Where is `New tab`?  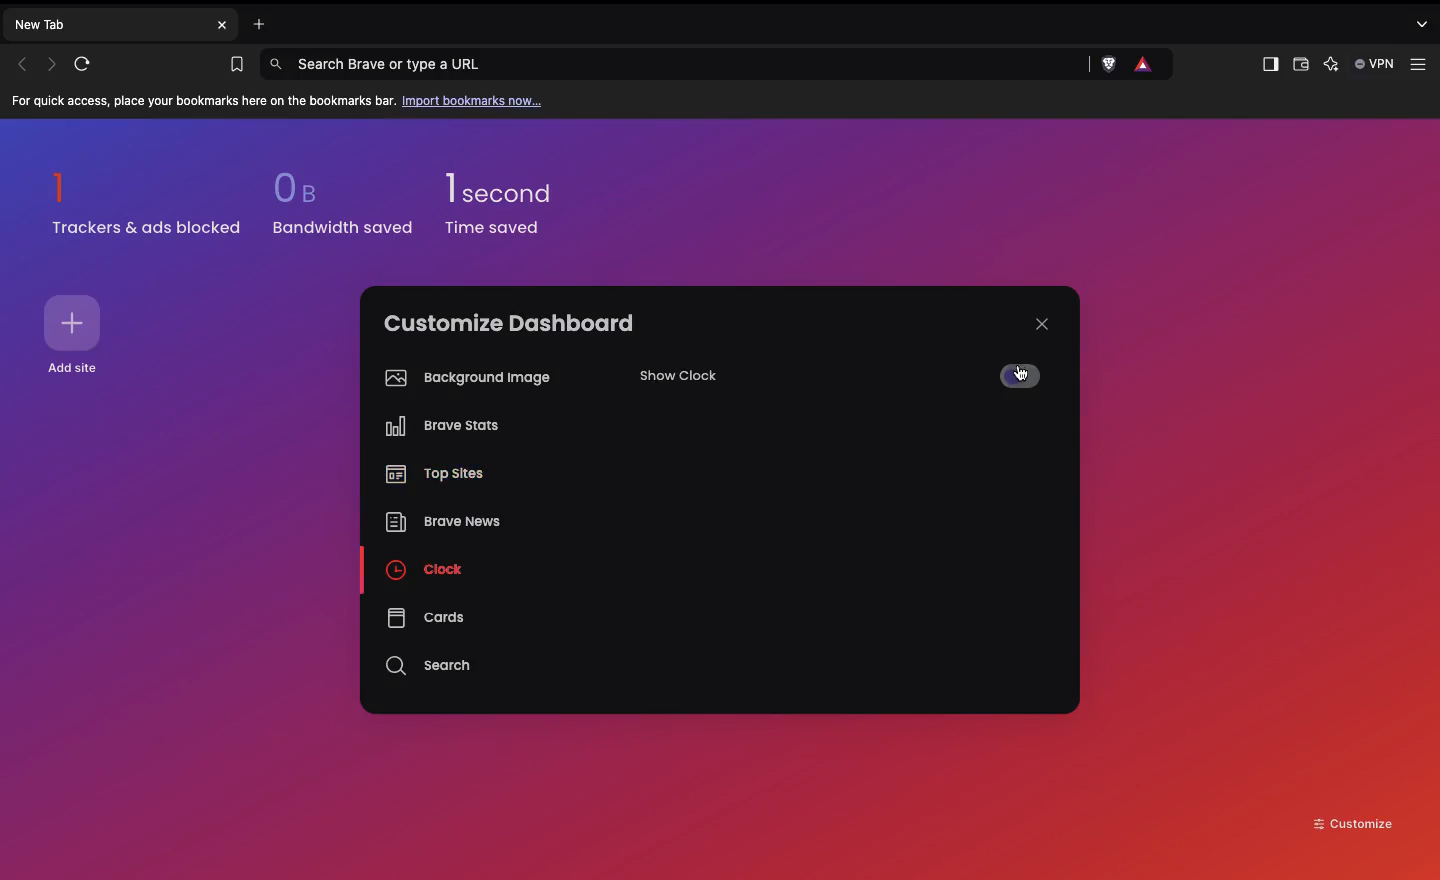 New tab is located at coordinates (106, 23).